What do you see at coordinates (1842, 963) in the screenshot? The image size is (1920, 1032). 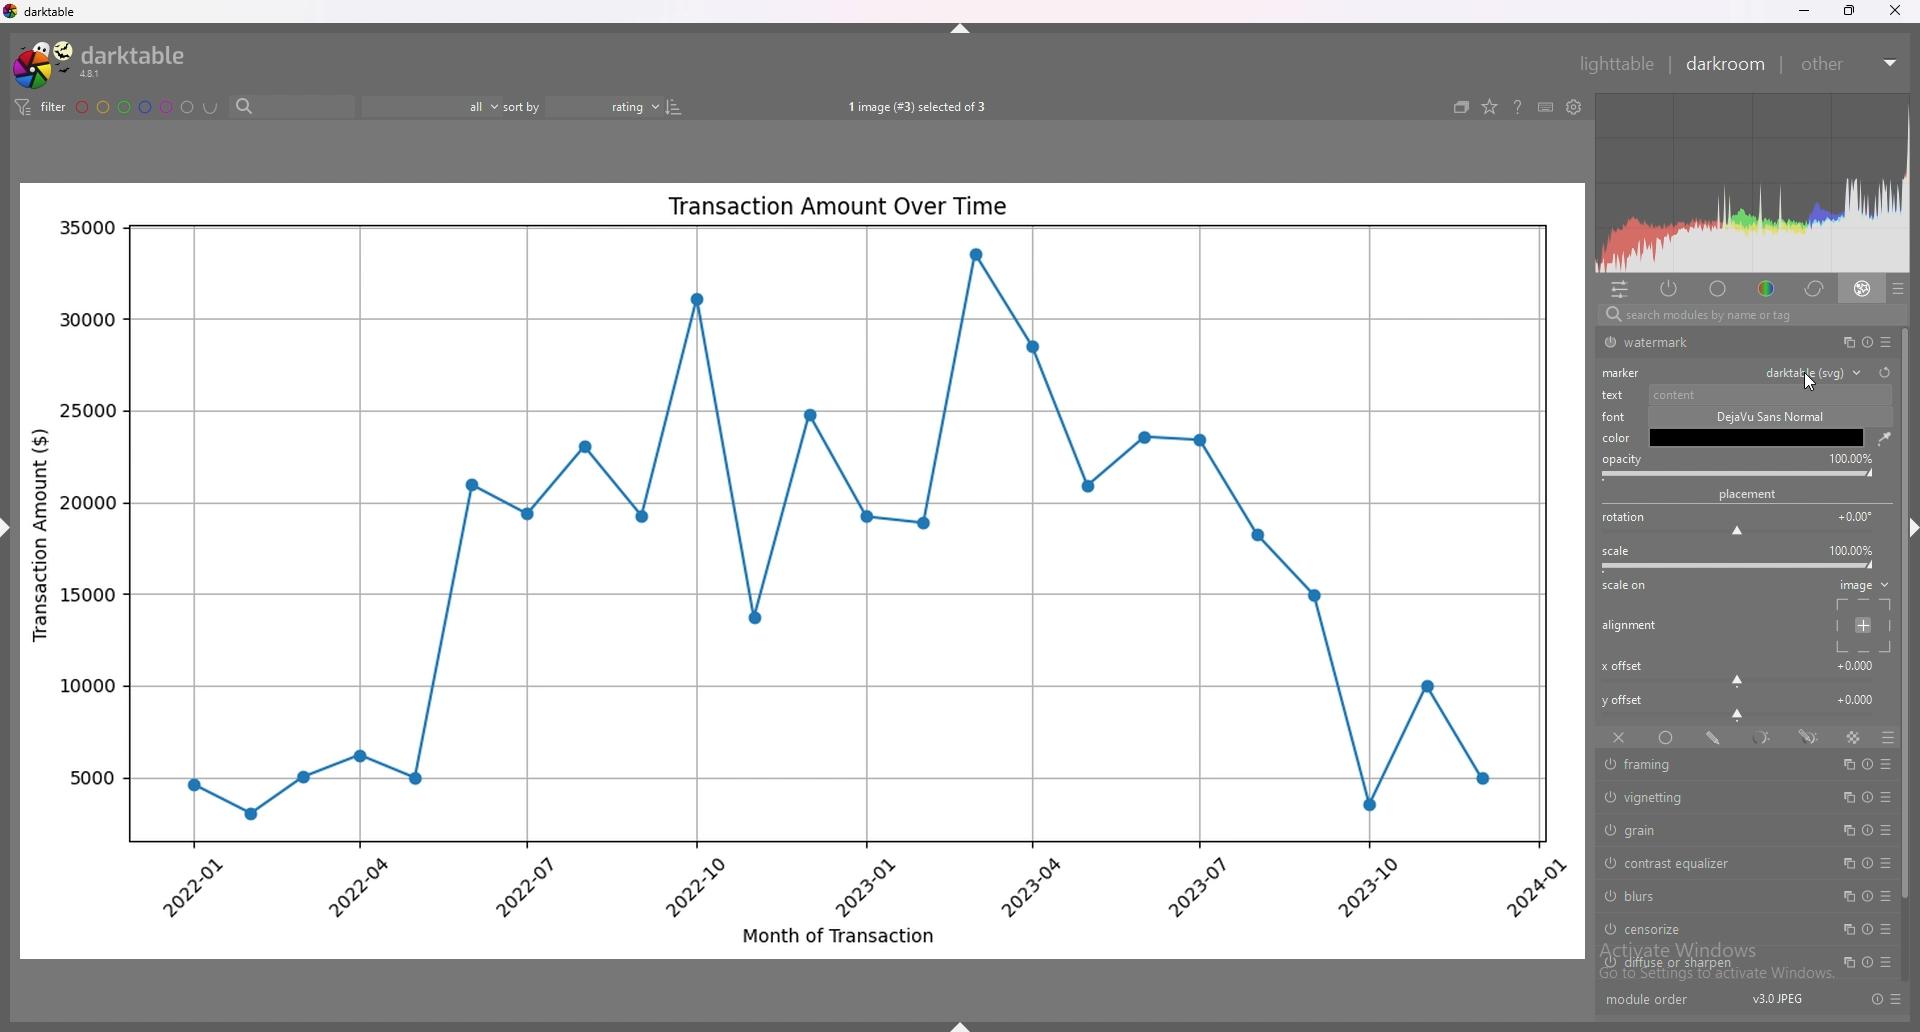 I see `multiple instances action` at bounding box center [1842, 963].